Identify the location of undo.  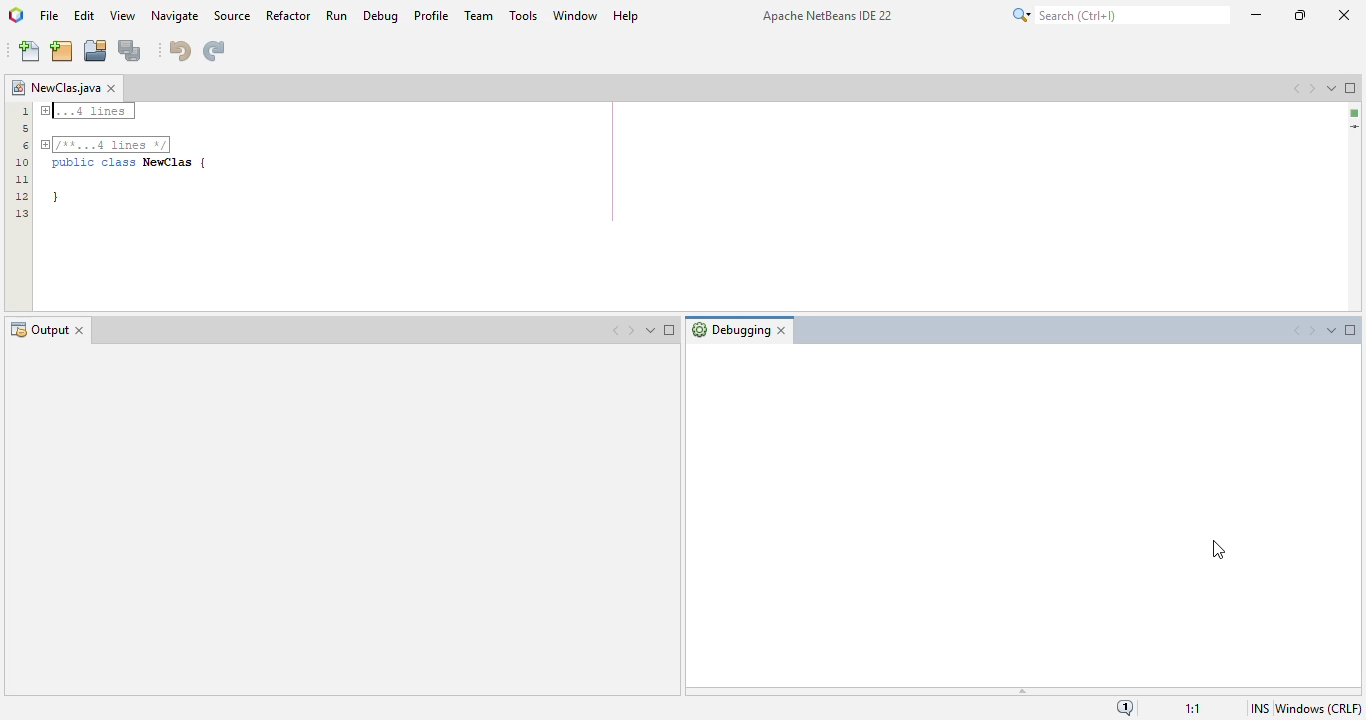
(178, 49).